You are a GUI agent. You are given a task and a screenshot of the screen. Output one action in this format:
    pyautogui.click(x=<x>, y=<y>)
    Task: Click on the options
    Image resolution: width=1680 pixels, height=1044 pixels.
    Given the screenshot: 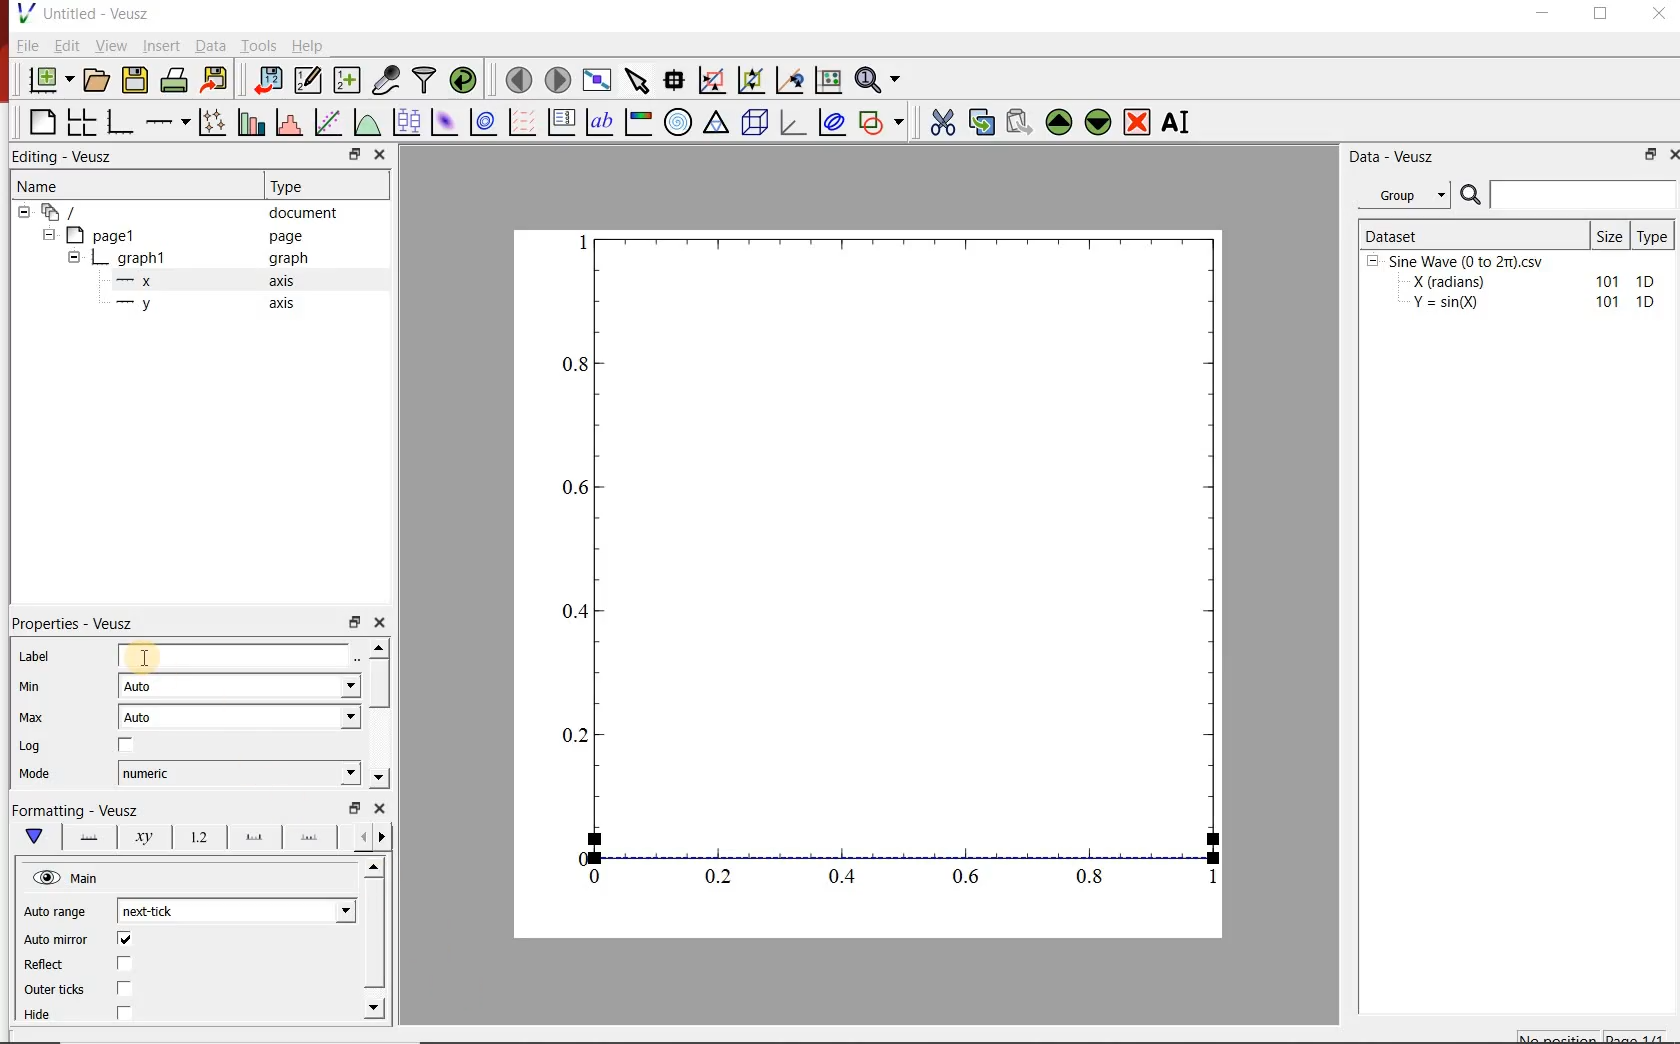 What is the action you would take?
    pyautogui.click(x=309, y=840)
    